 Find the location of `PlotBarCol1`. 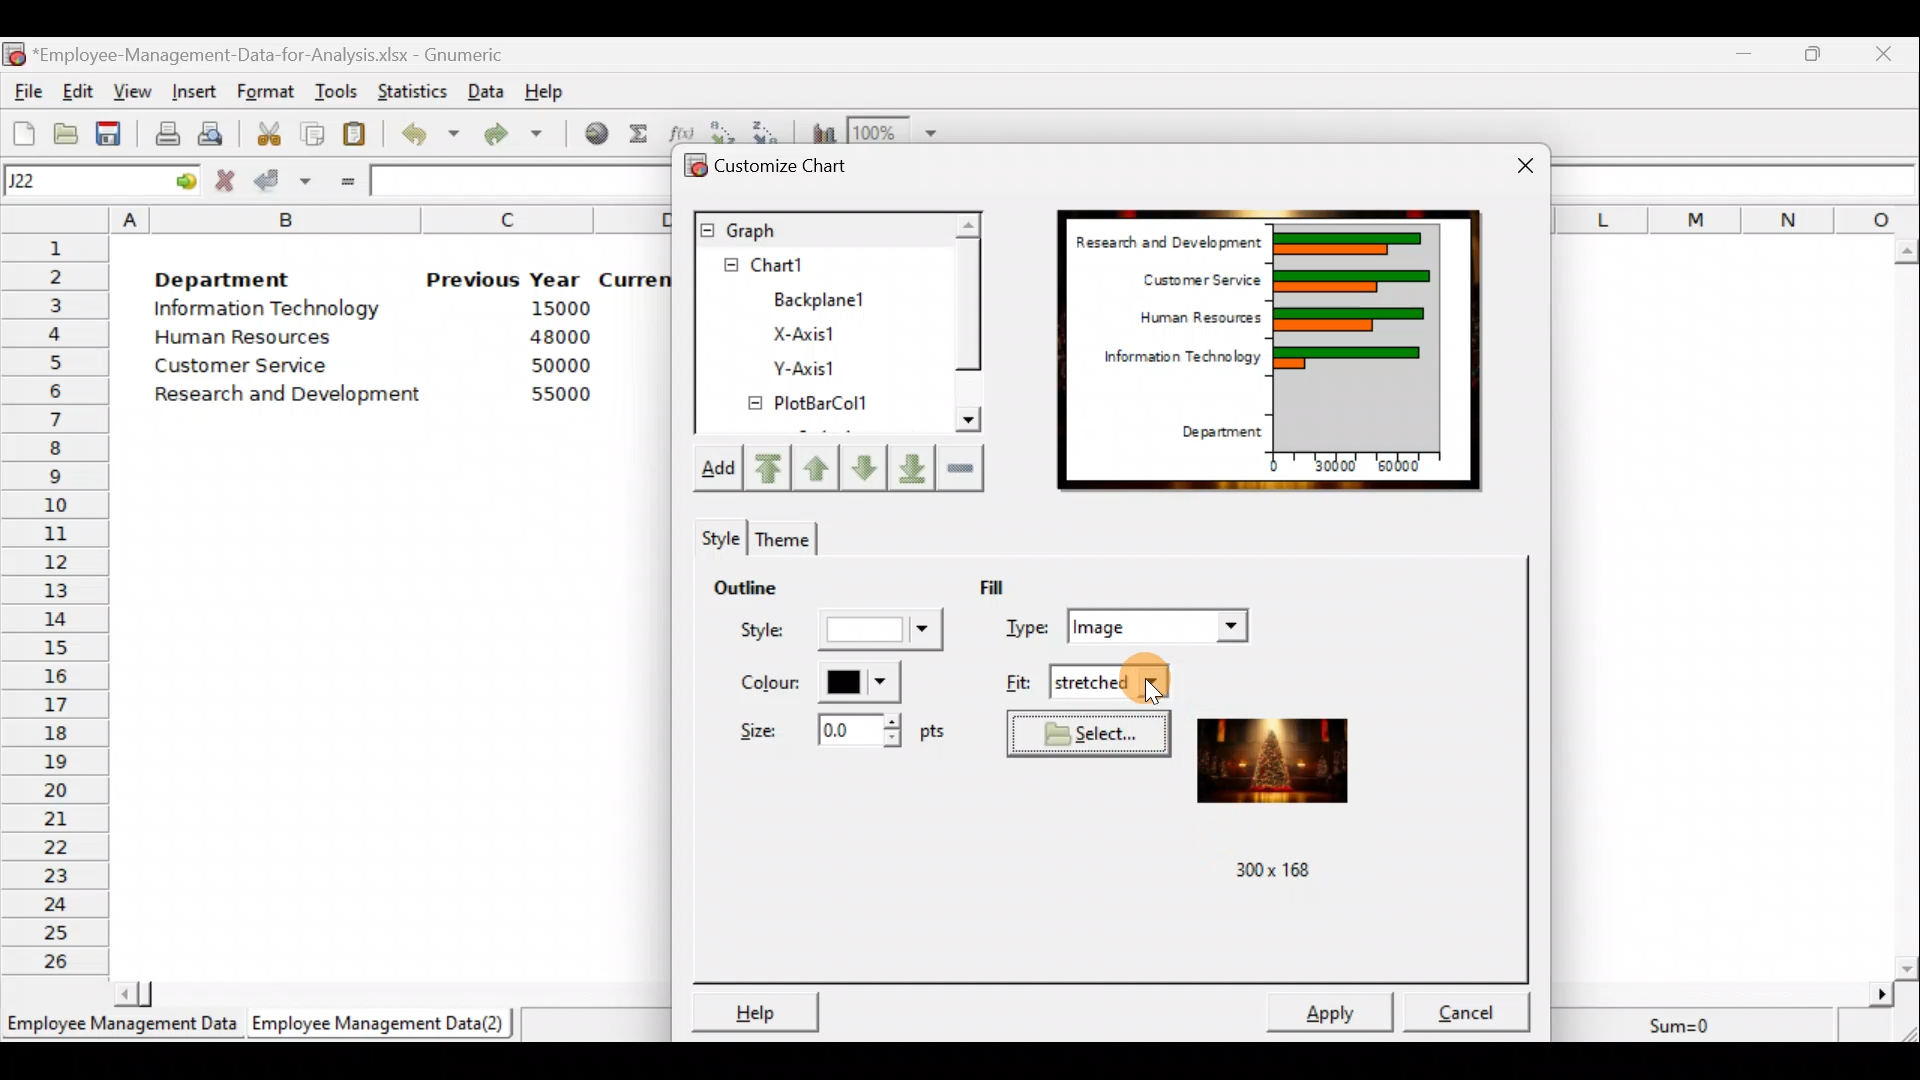

PlotBarCol1 is located at coordinates (809, 406).